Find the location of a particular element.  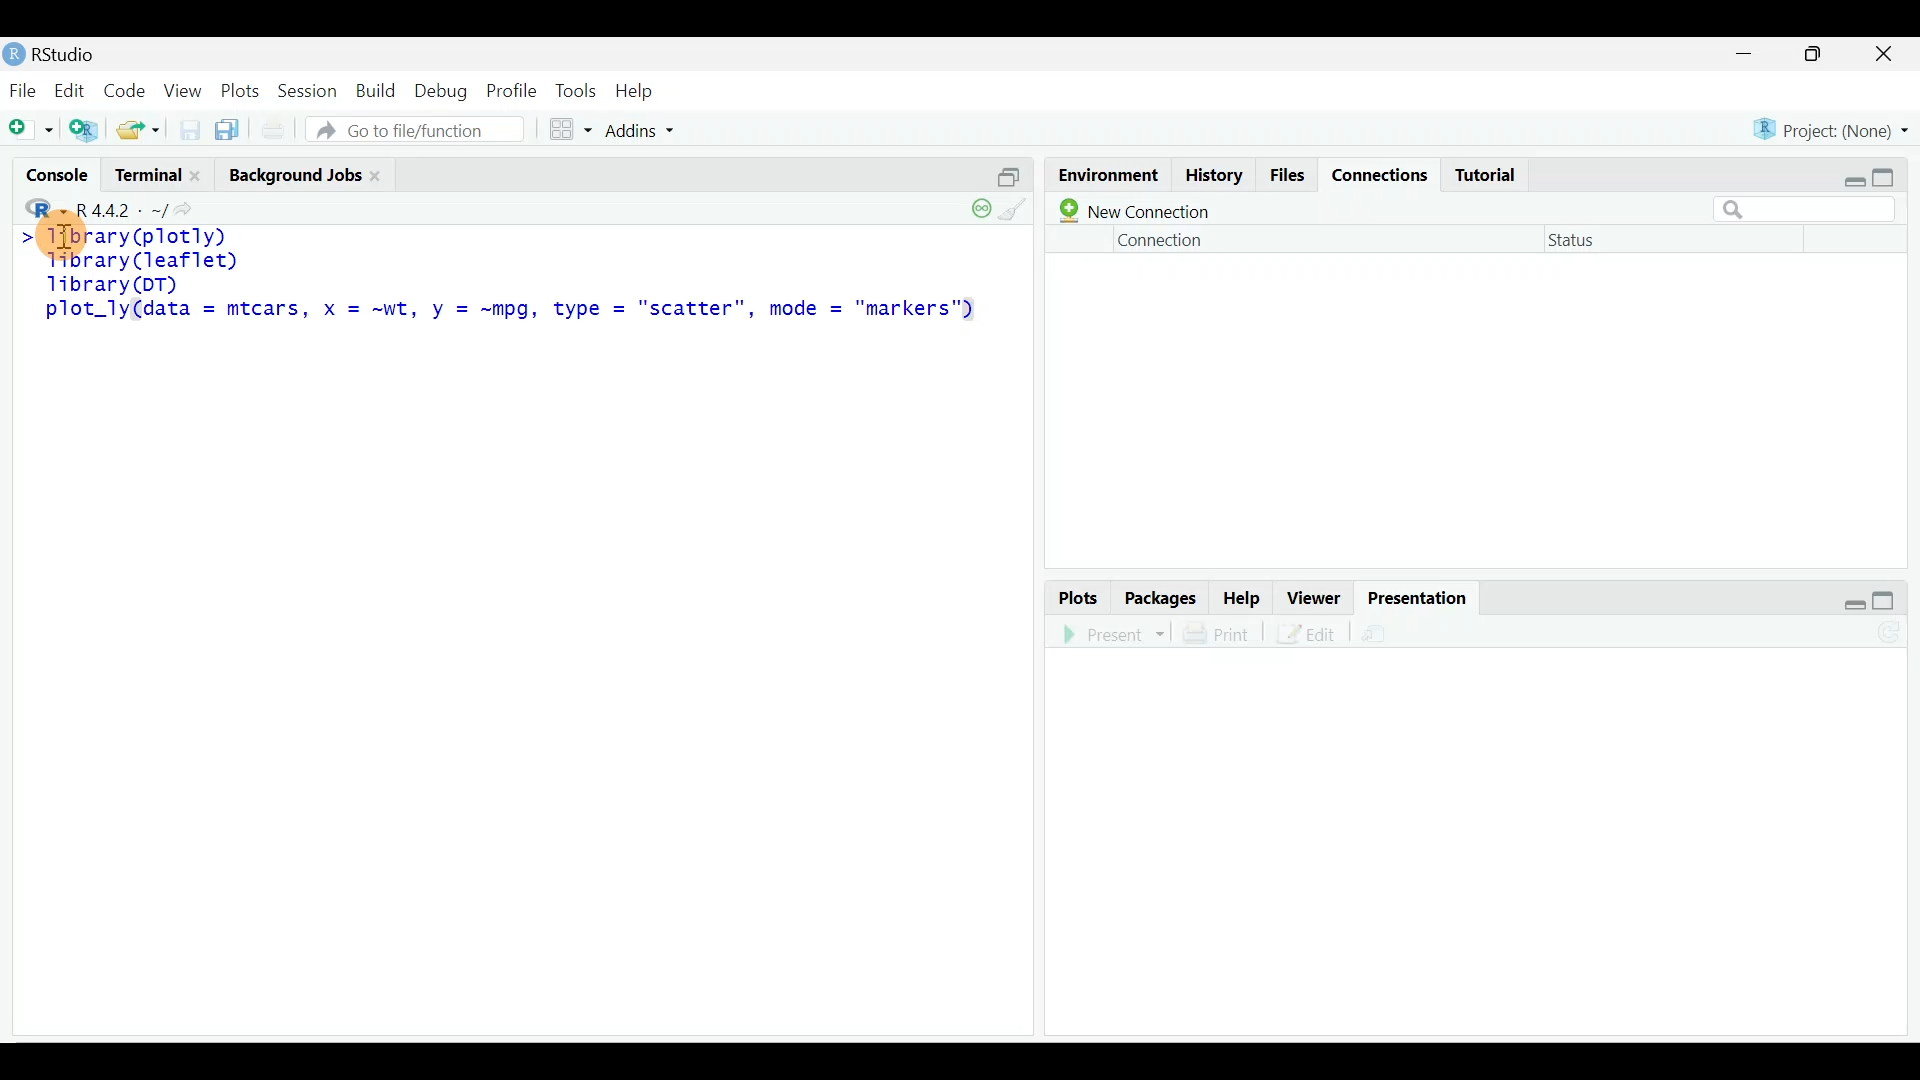

Refresh the presentation preview is located at coordinates (1891, 633).